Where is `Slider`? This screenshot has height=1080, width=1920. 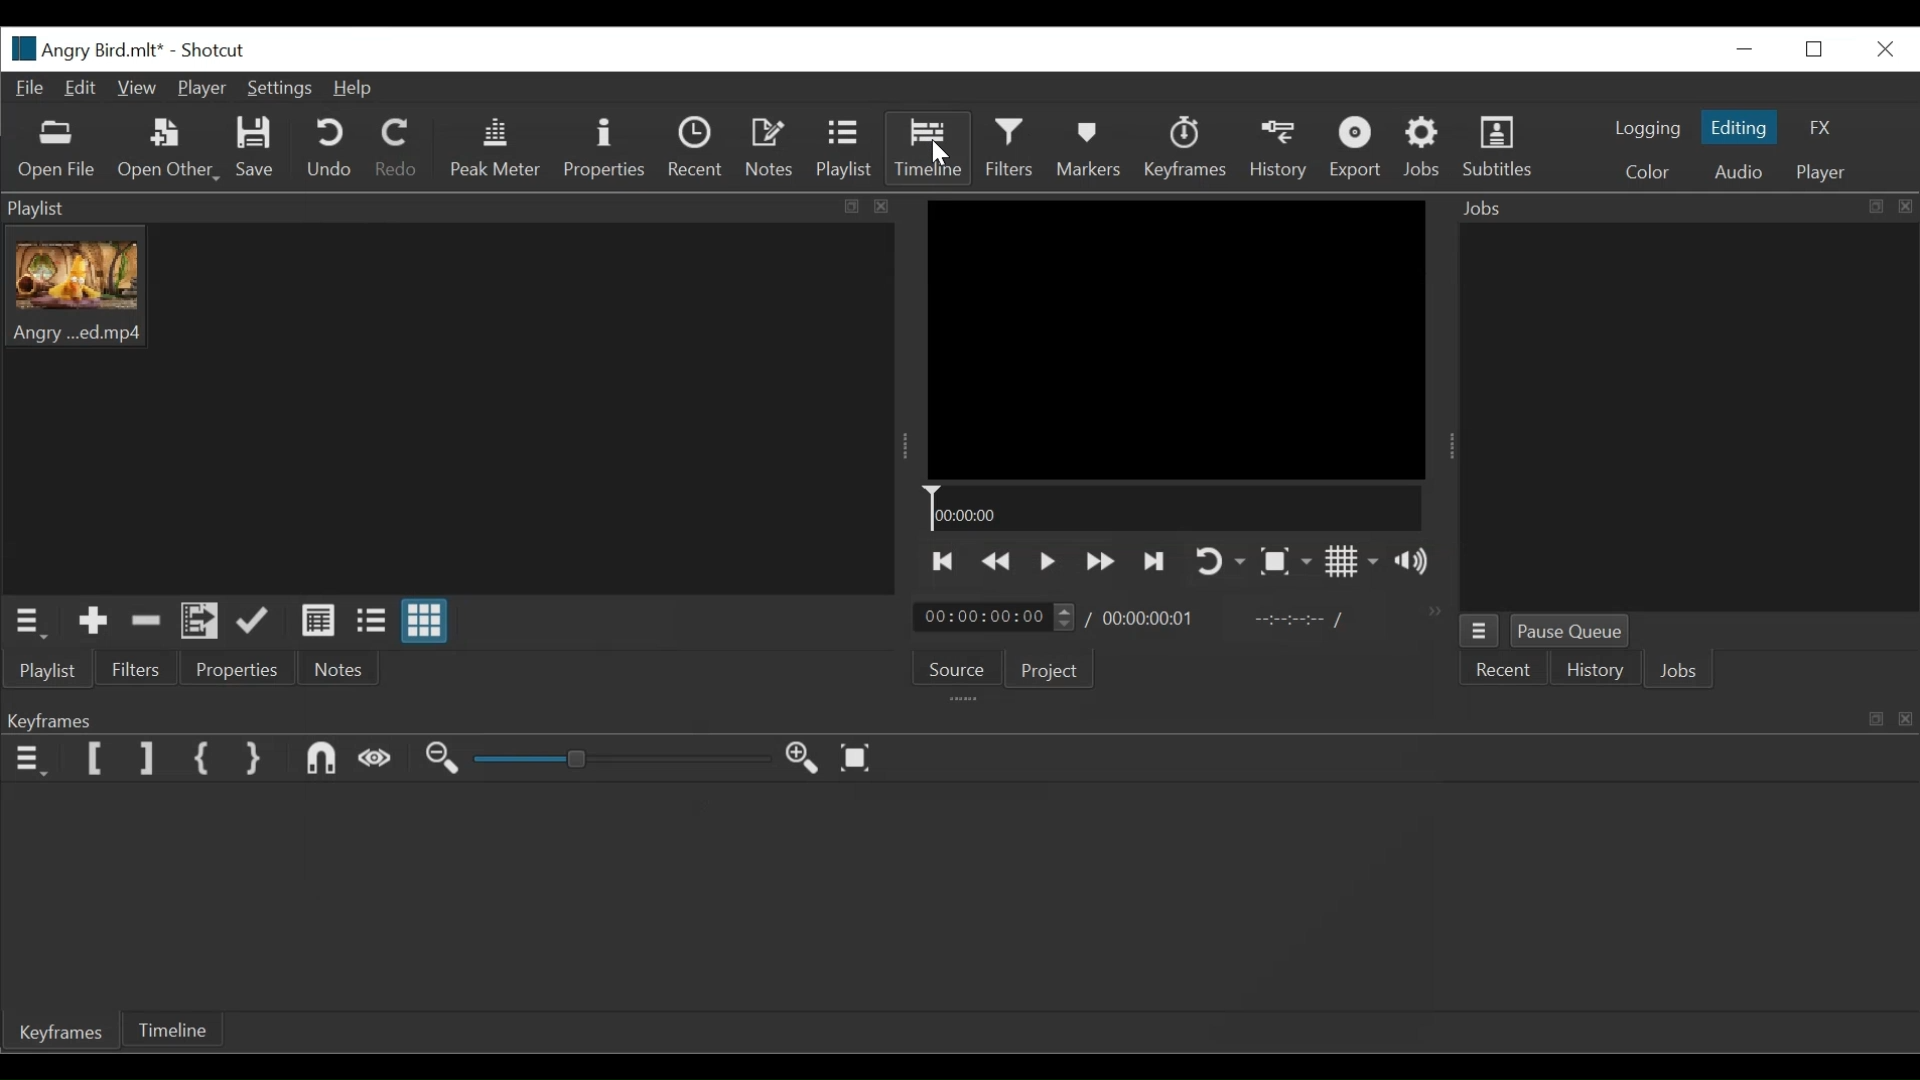
Slider is located at coordinates (620, 758).